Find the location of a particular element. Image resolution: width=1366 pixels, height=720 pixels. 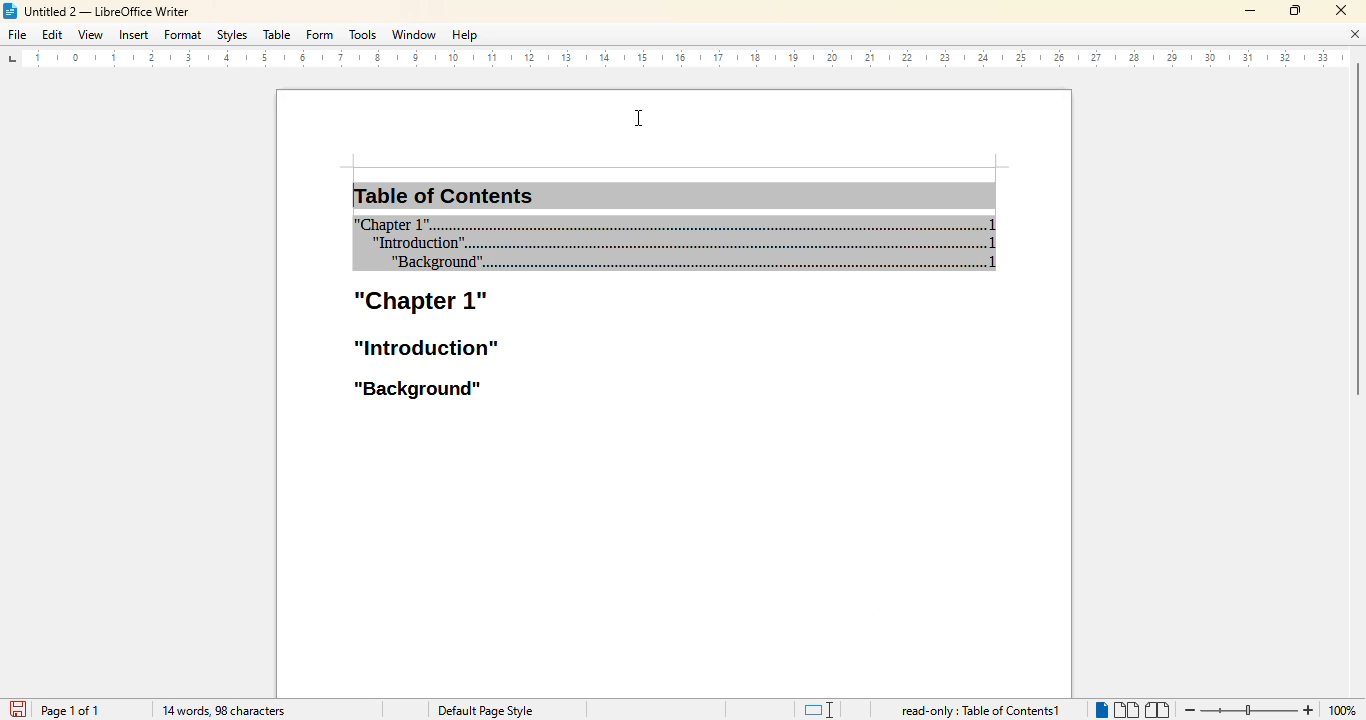

click to save document is located at coordinates (17, 709).